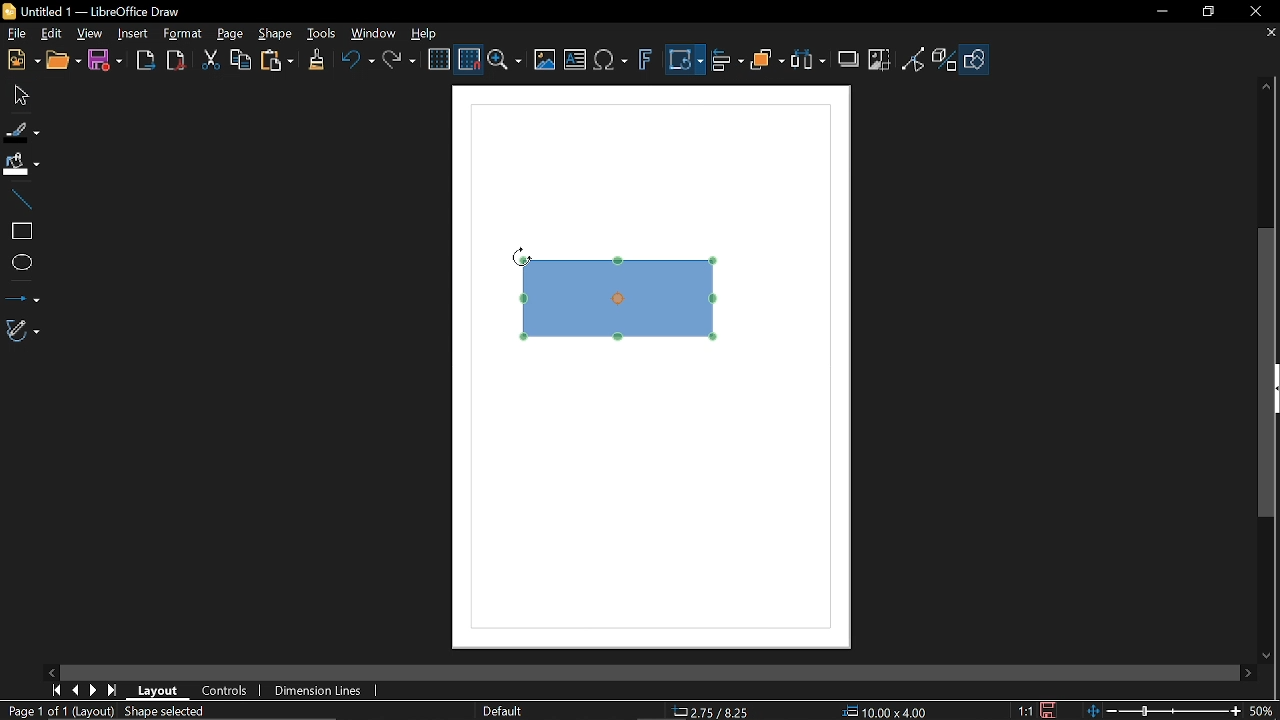 The height and width of the screenshot is (720, 1280). What do you see at coordinates (1025, 711) in the screenshot?
I see `1:1 (Scaling factor)` at bounding box center [1025, 711].